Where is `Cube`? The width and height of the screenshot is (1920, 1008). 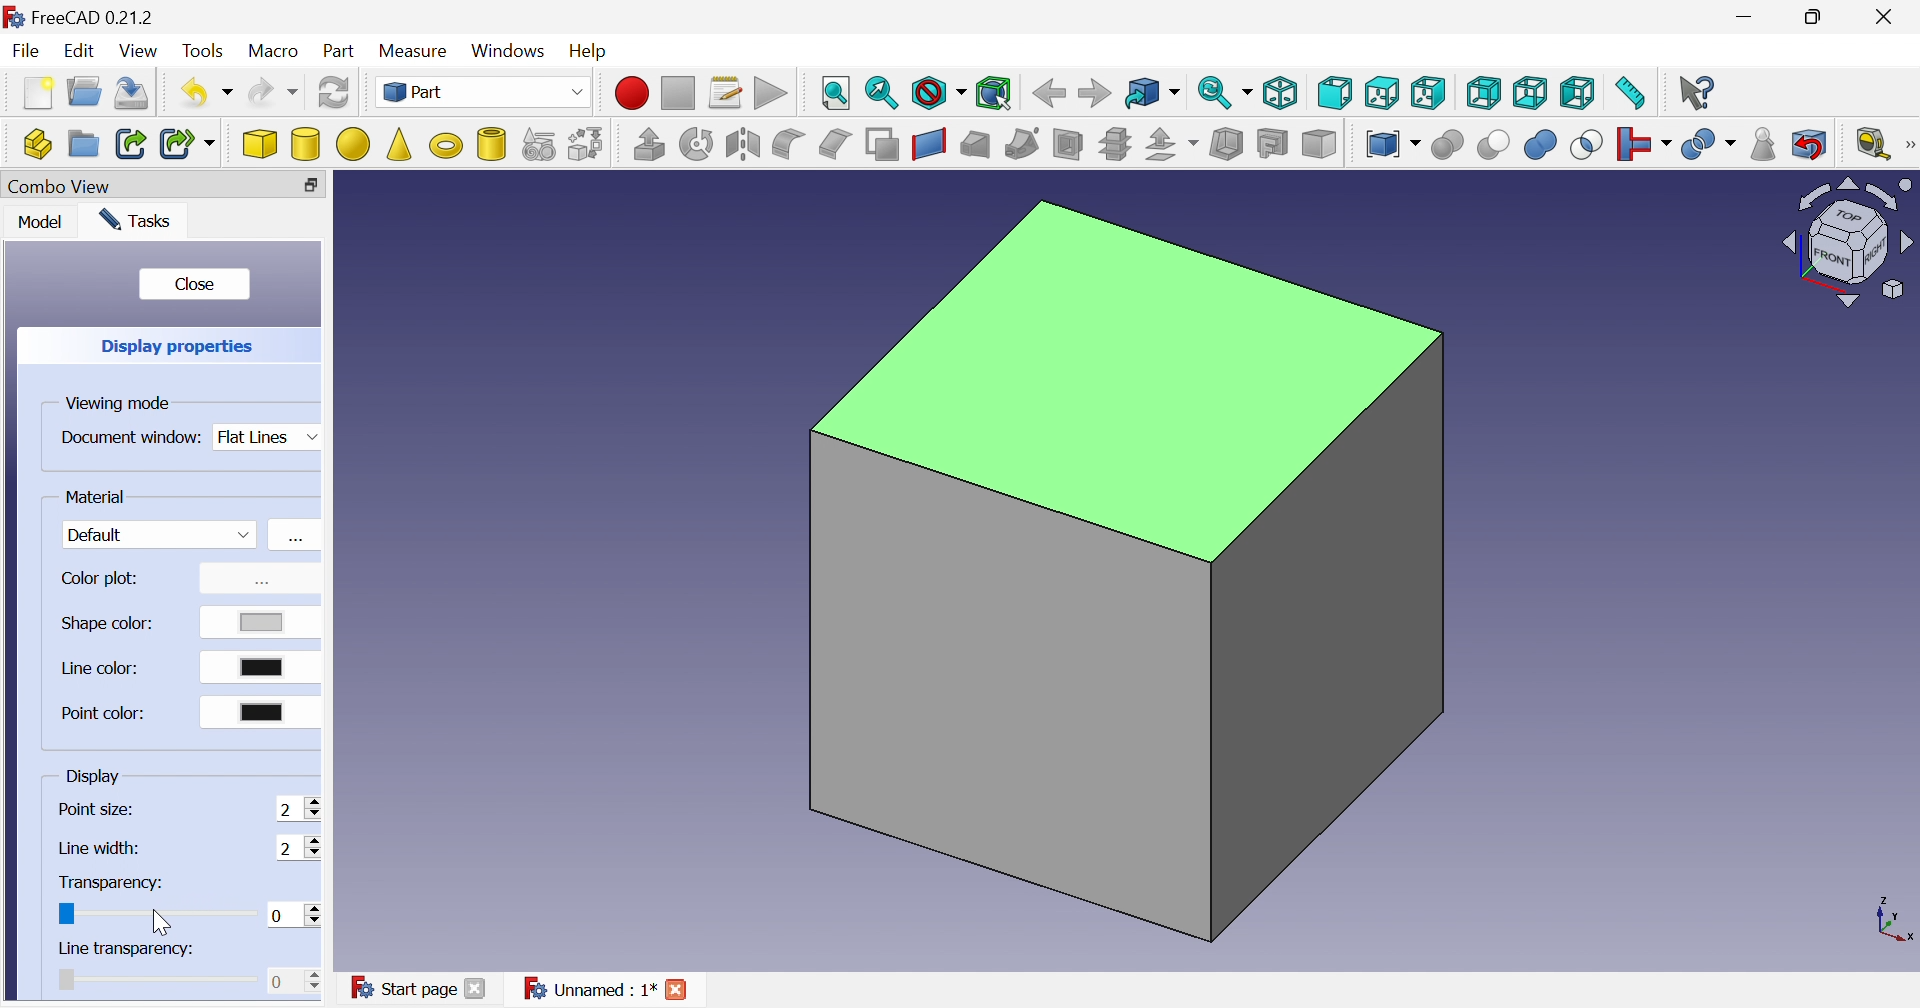 Cube is located at coordinates (1100, 574).